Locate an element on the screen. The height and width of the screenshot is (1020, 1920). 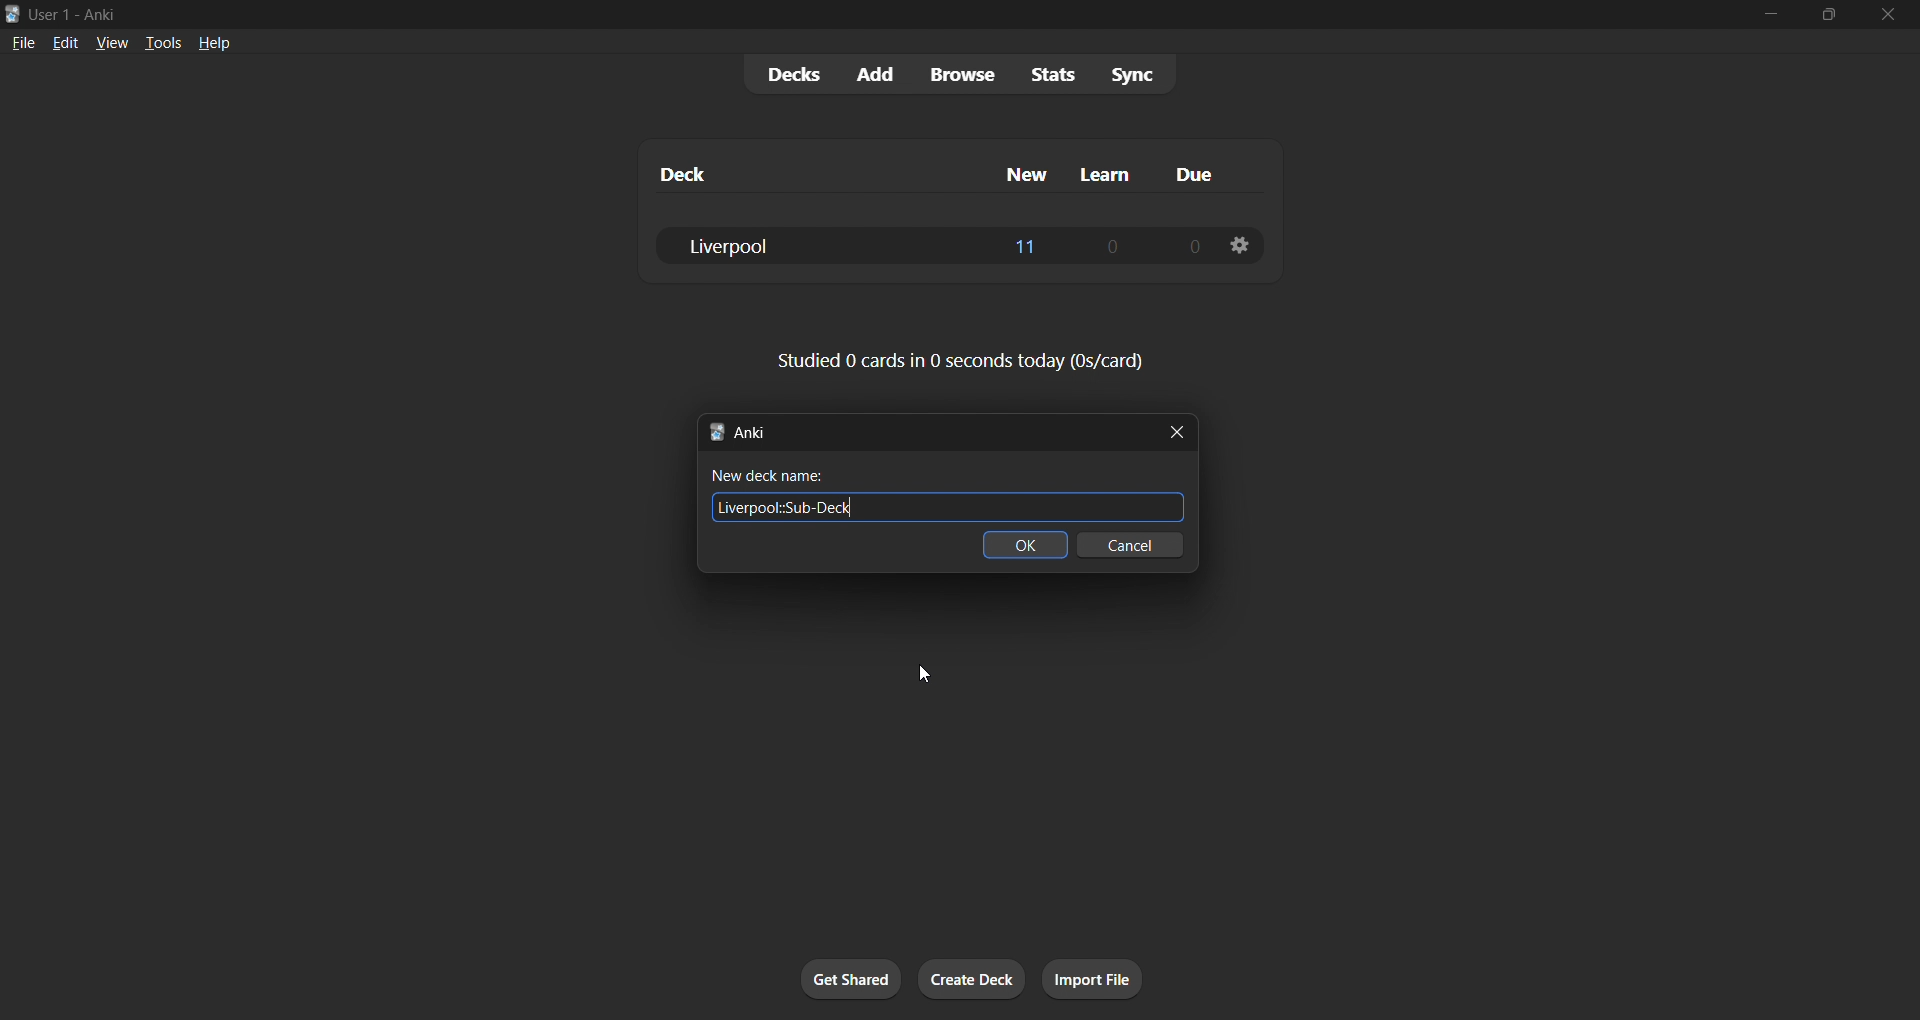
ok is located at coordinates (1026, 544).